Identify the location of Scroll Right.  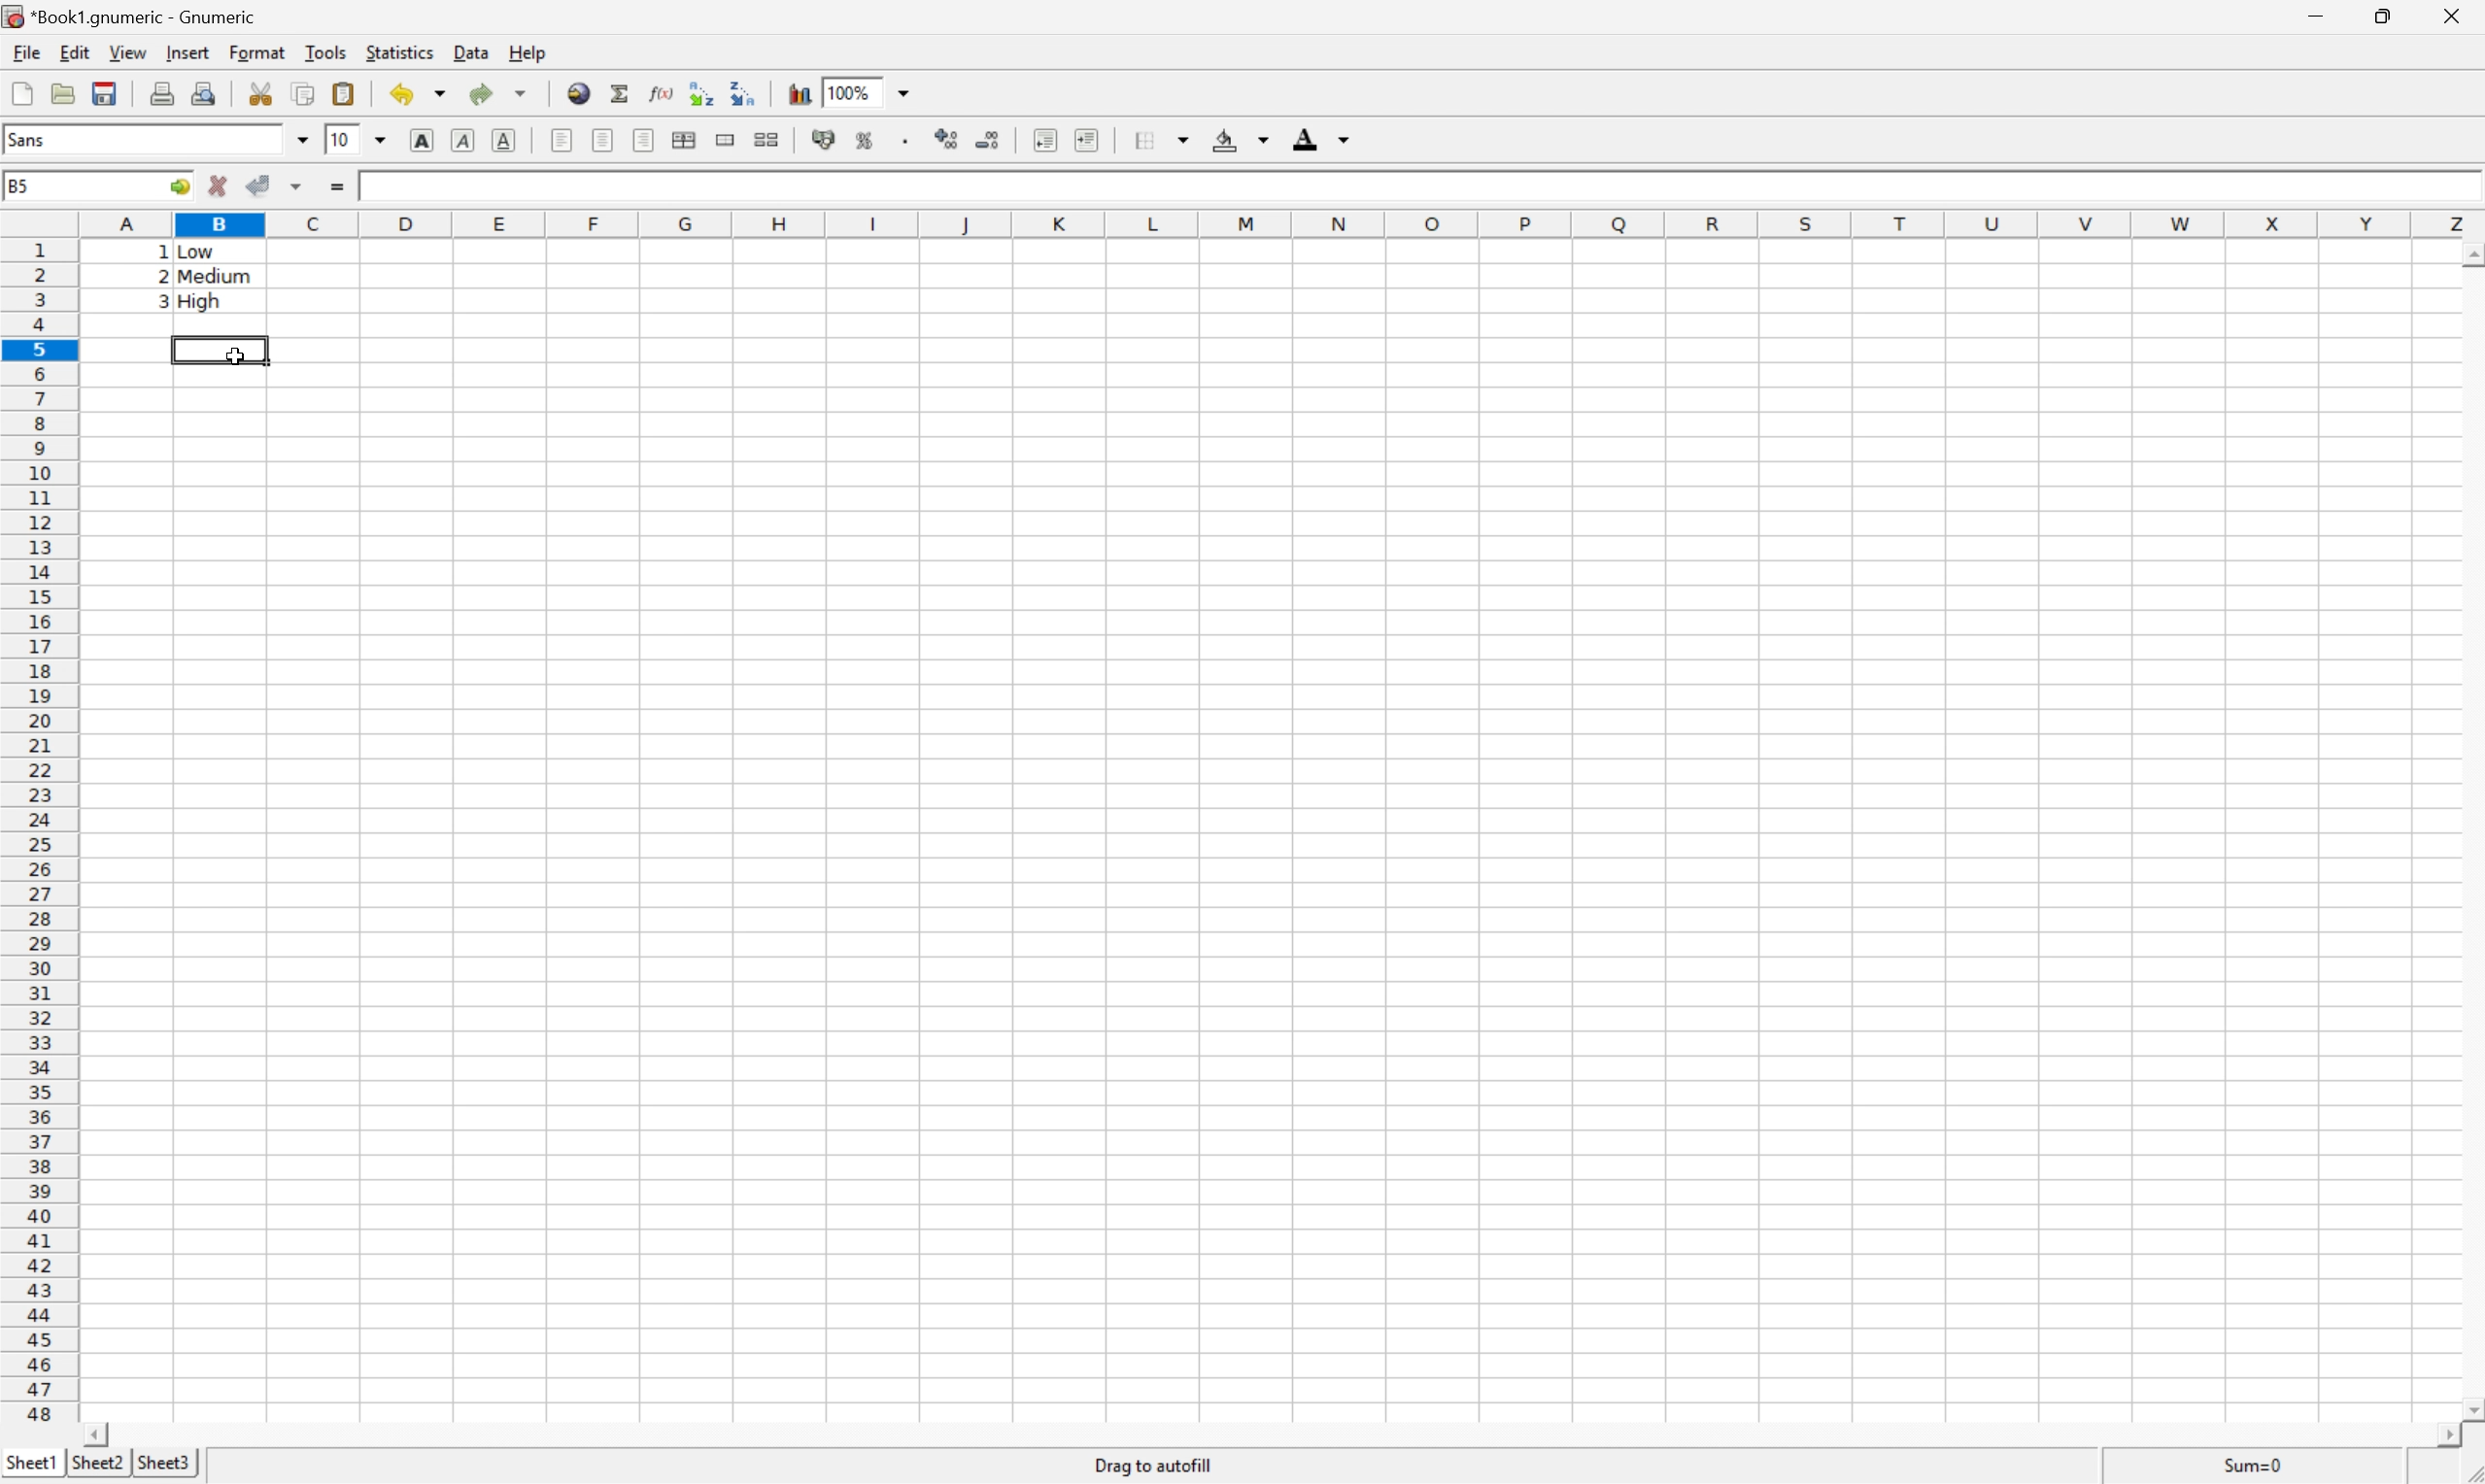
(2440, 1433).